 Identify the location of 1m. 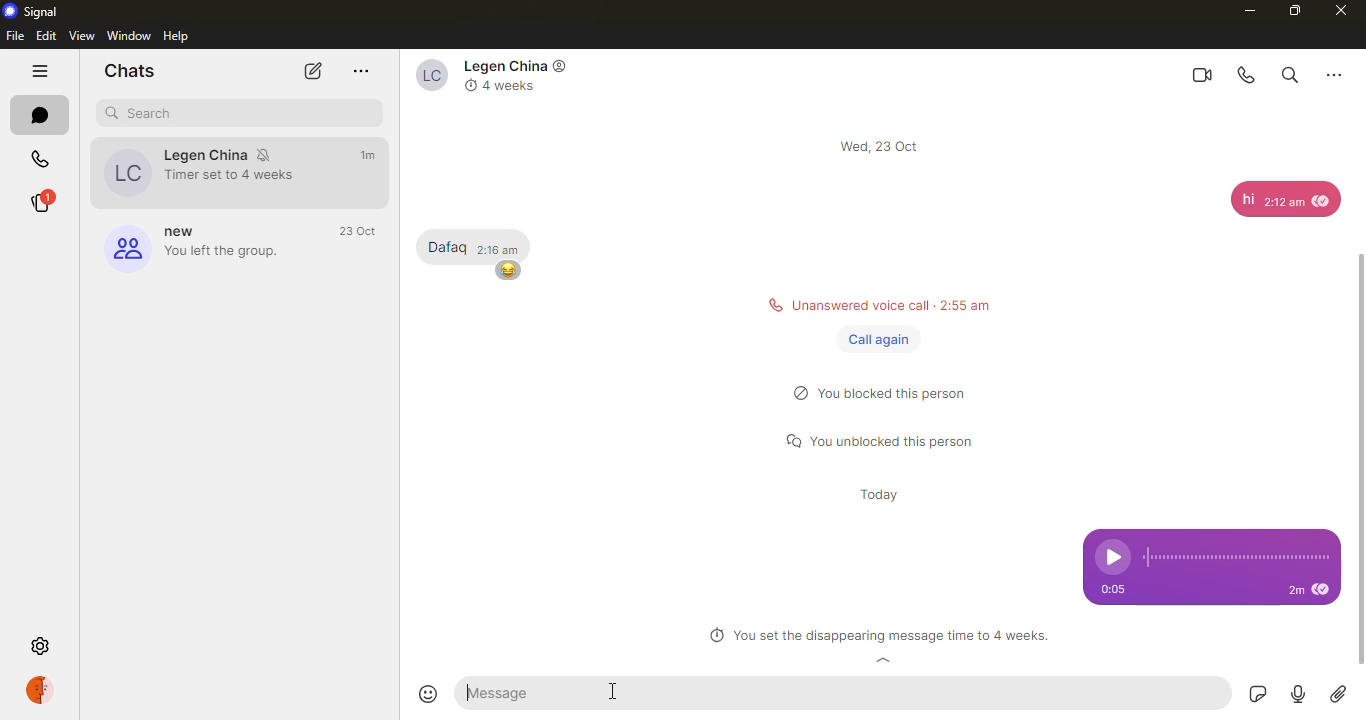
(370, 155).